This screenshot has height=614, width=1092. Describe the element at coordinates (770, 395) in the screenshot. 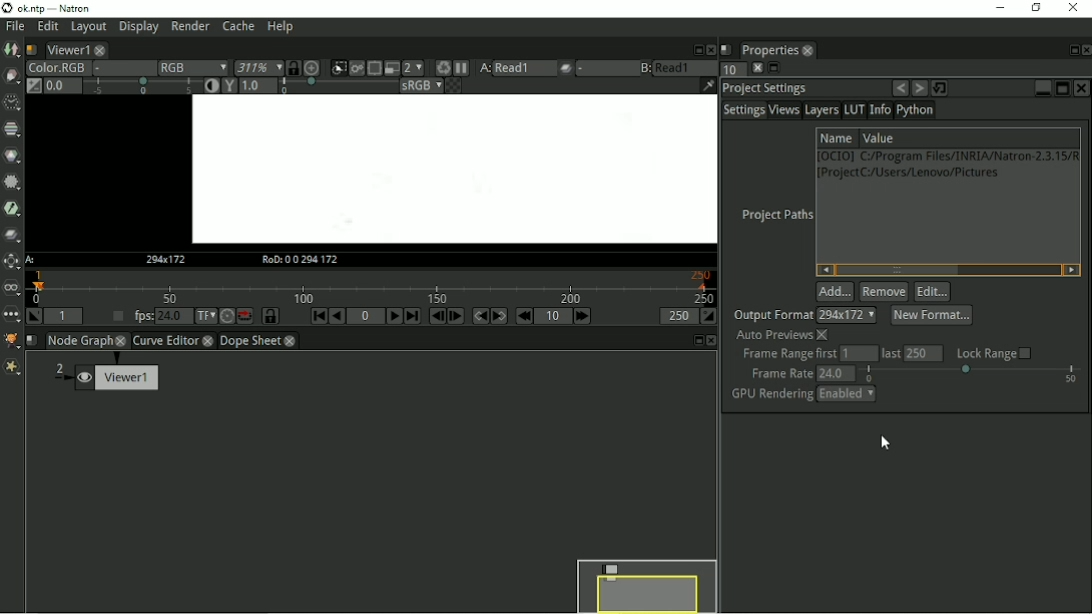

I see `GPU Rendering` at that location.